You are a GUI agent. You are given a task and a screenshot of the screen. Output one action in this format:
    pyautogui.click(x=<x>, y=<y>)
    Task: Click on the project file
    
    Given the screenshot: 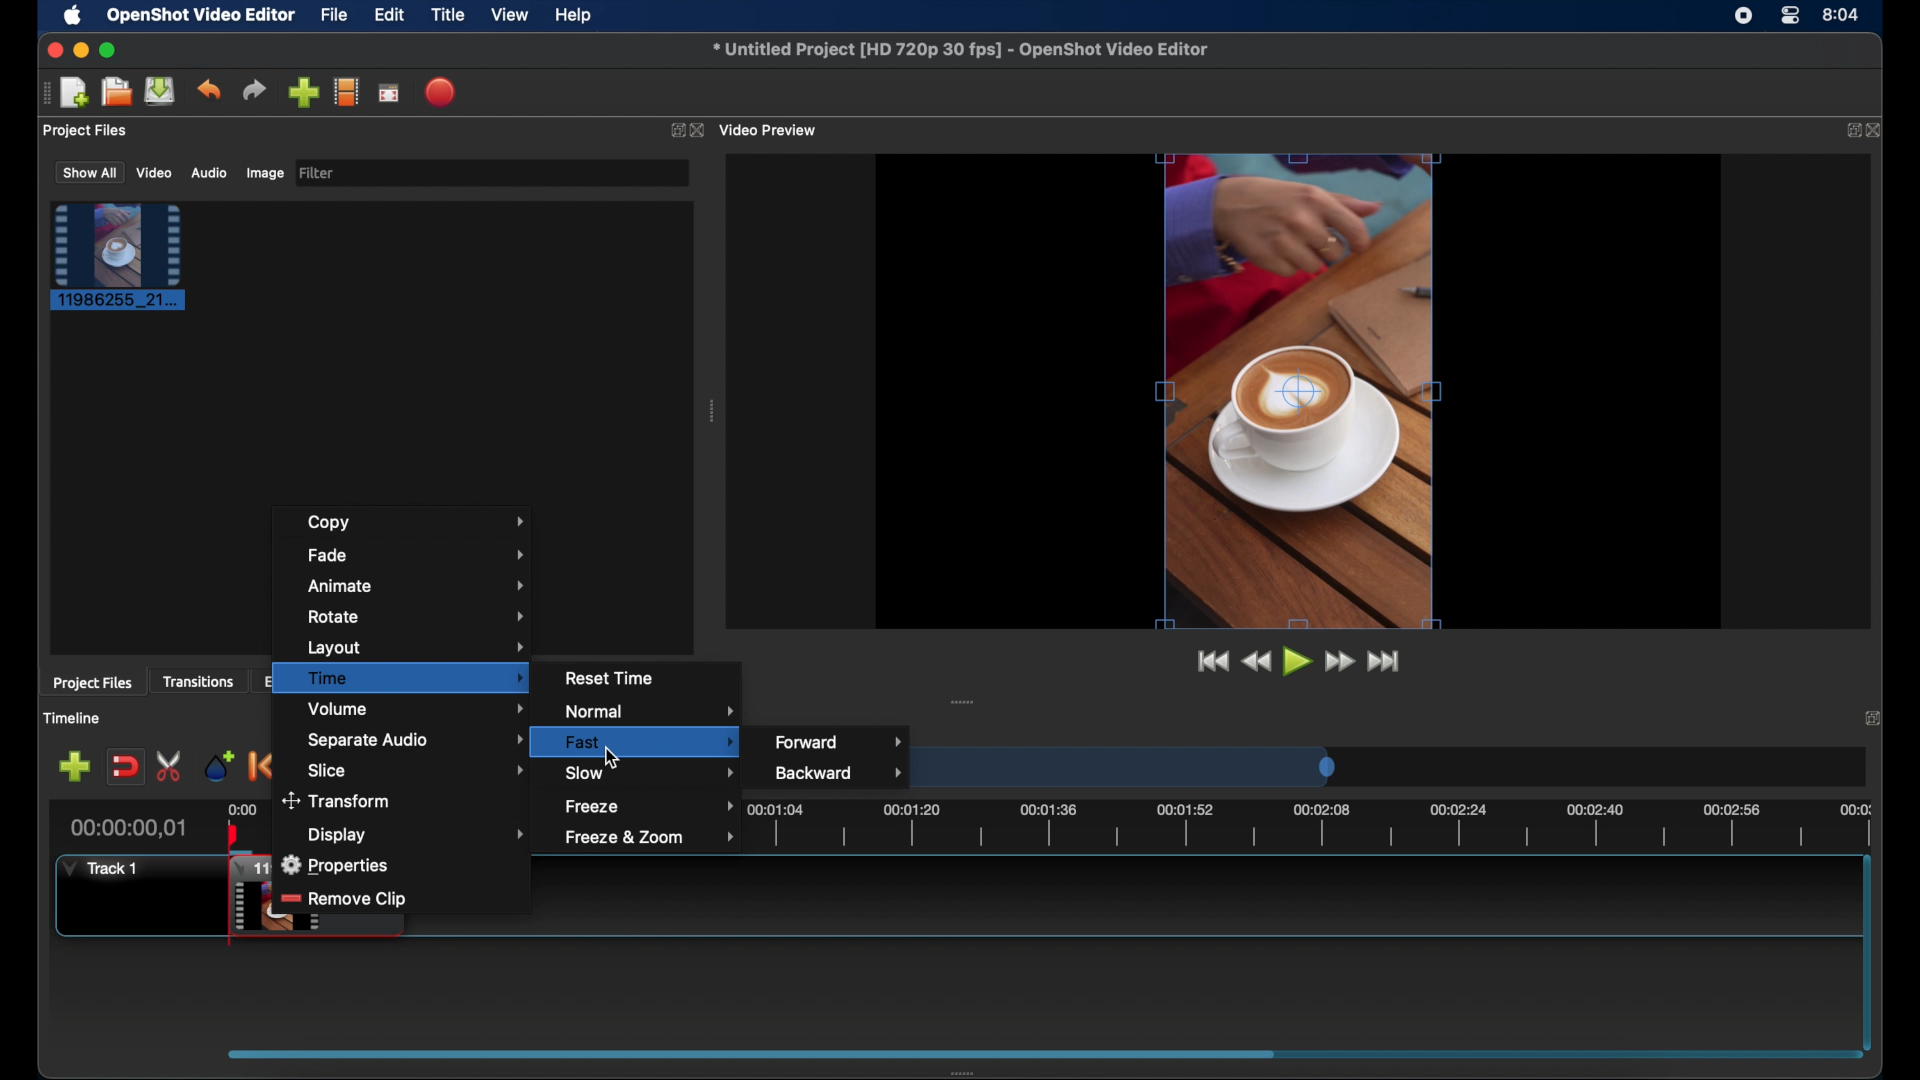 What is the action you would take?
    pyautogui.click(x=119, y=257)
    